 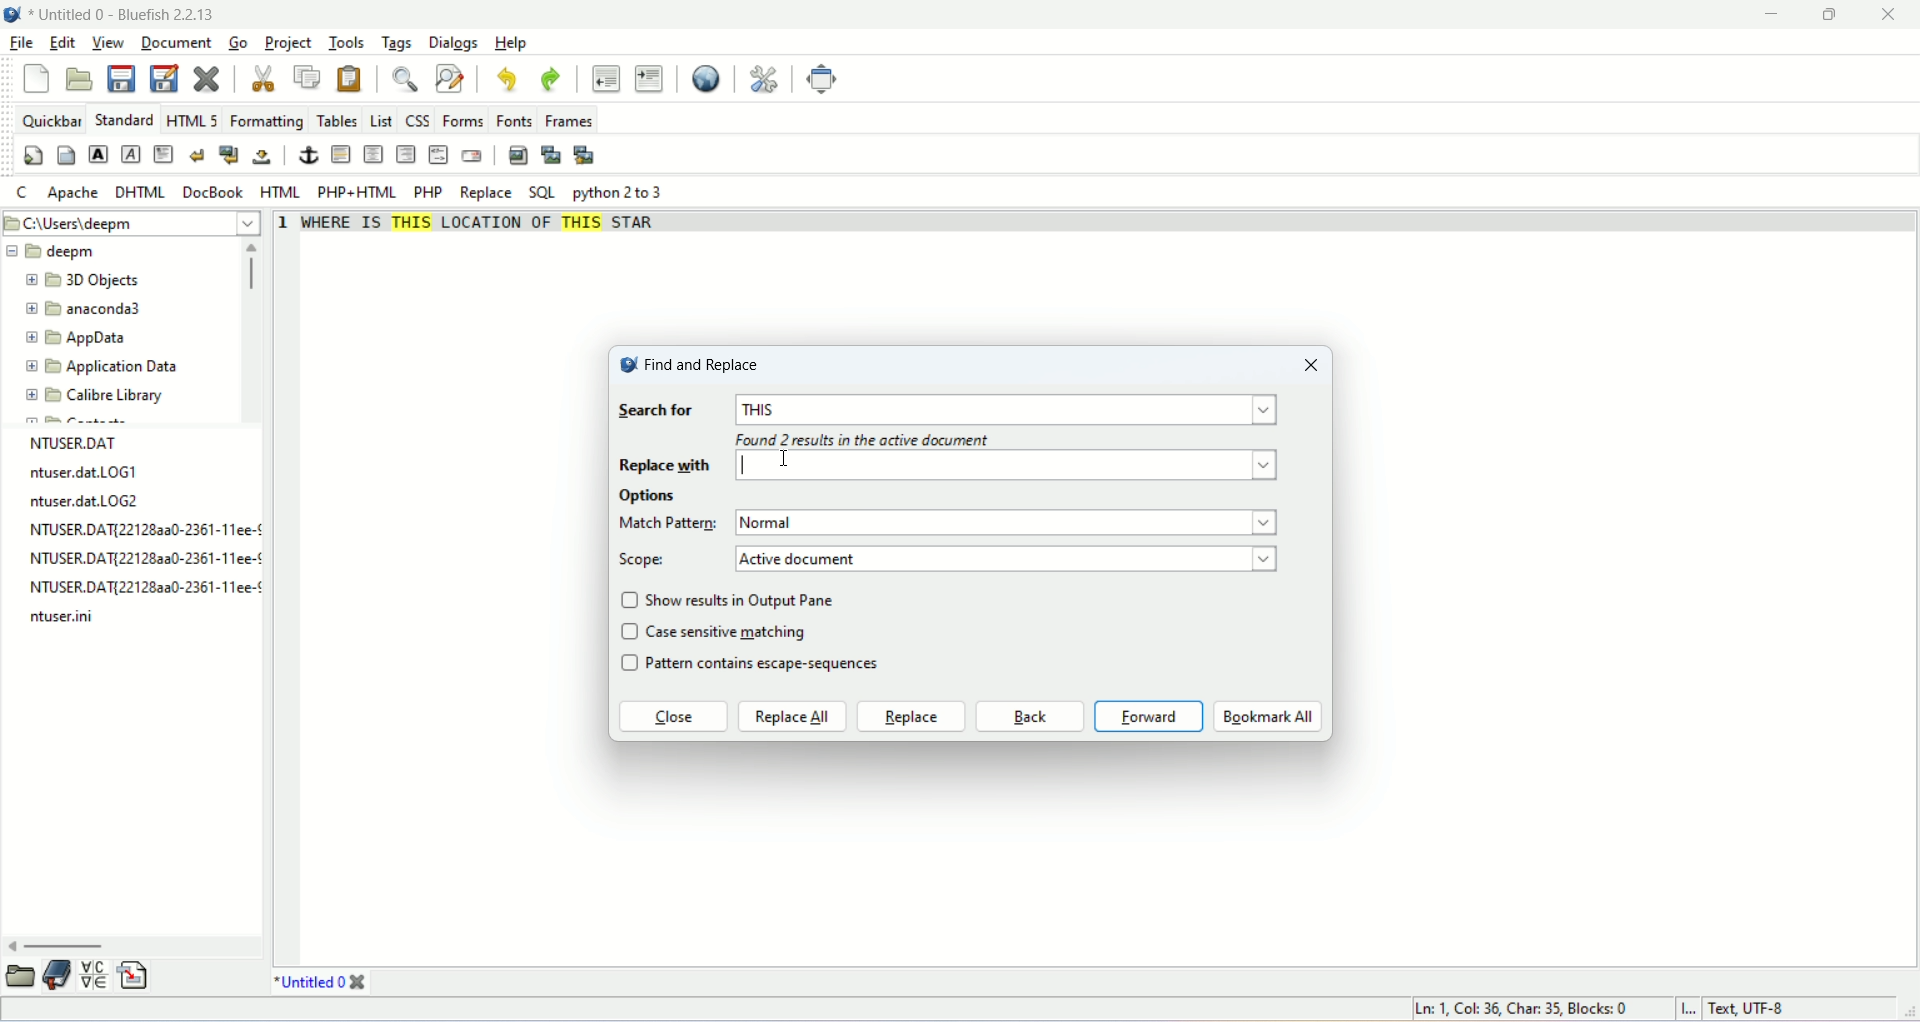 I want to click on center, so click(x=373, y=155).